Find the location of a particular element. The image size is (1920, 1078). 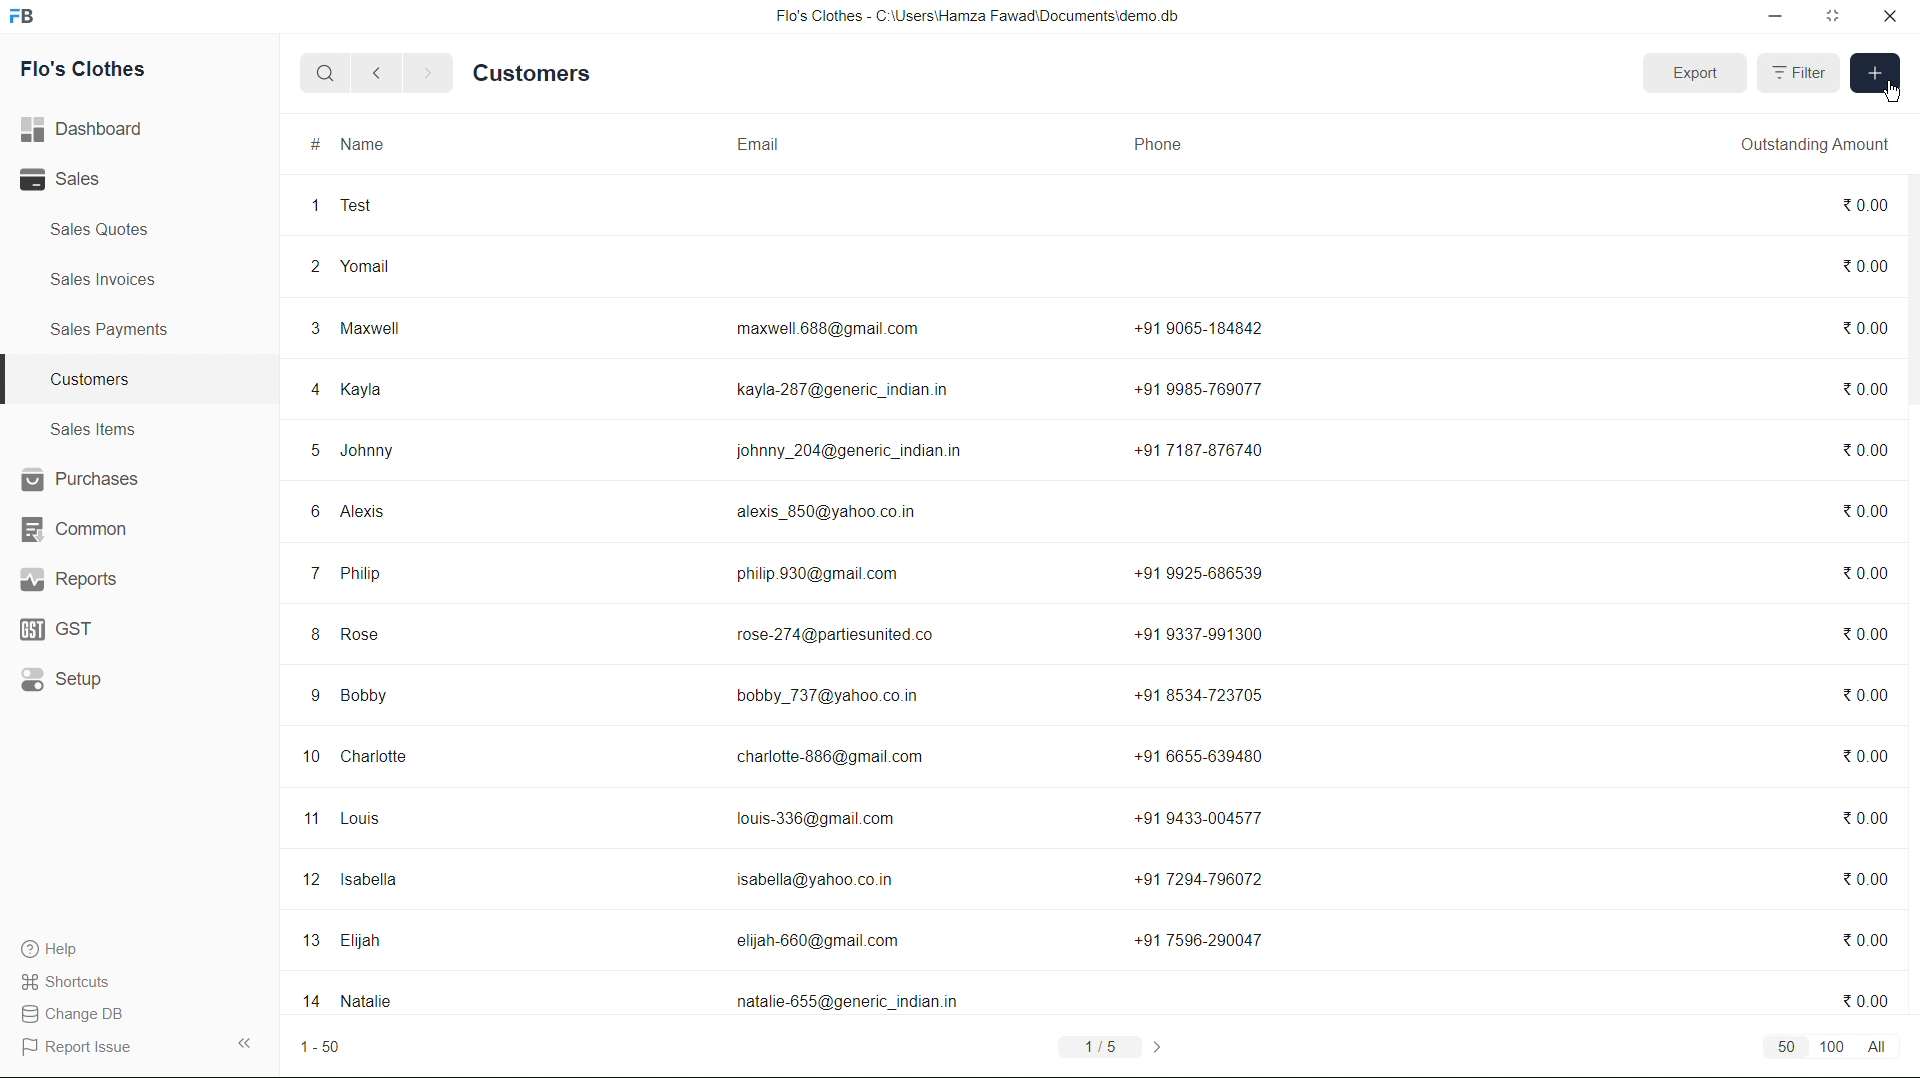

8 is located at coordinates (314, 634).